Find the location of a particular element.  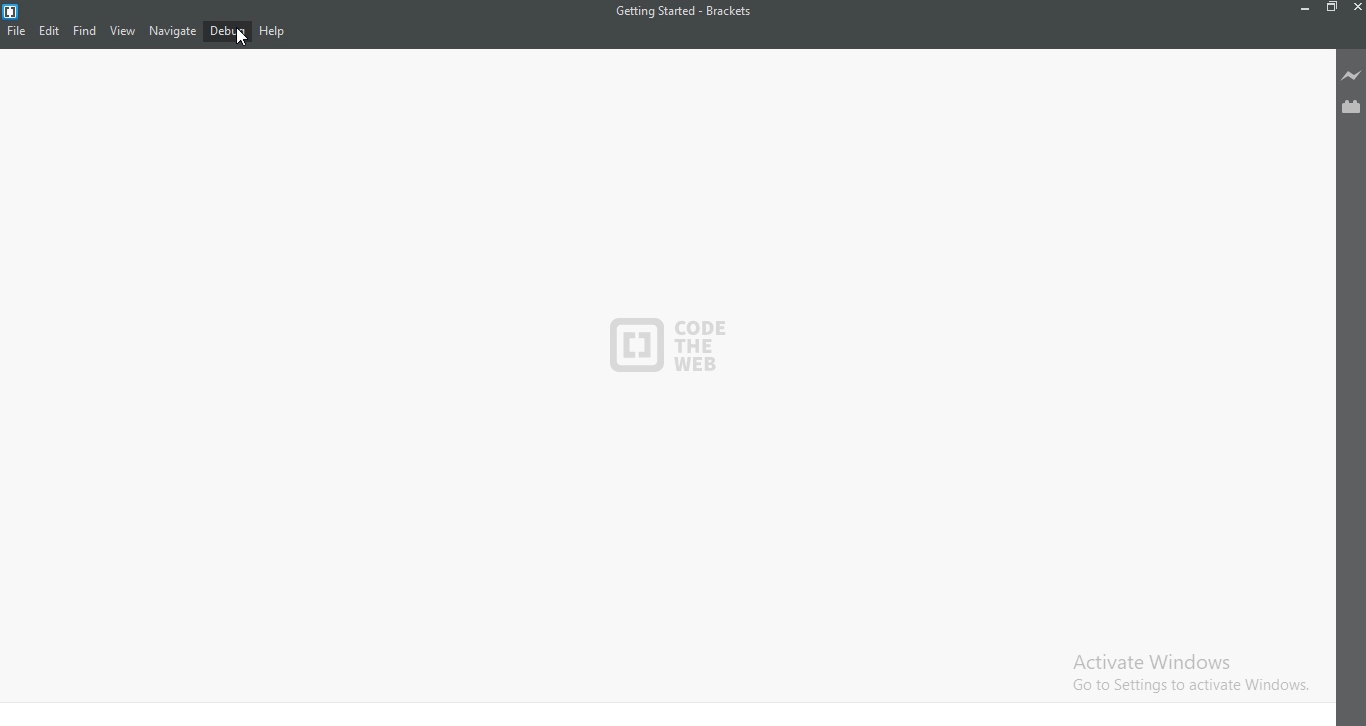

Activate Windows. Go to settings to activate windows. is located at coordinates (1180, 672).